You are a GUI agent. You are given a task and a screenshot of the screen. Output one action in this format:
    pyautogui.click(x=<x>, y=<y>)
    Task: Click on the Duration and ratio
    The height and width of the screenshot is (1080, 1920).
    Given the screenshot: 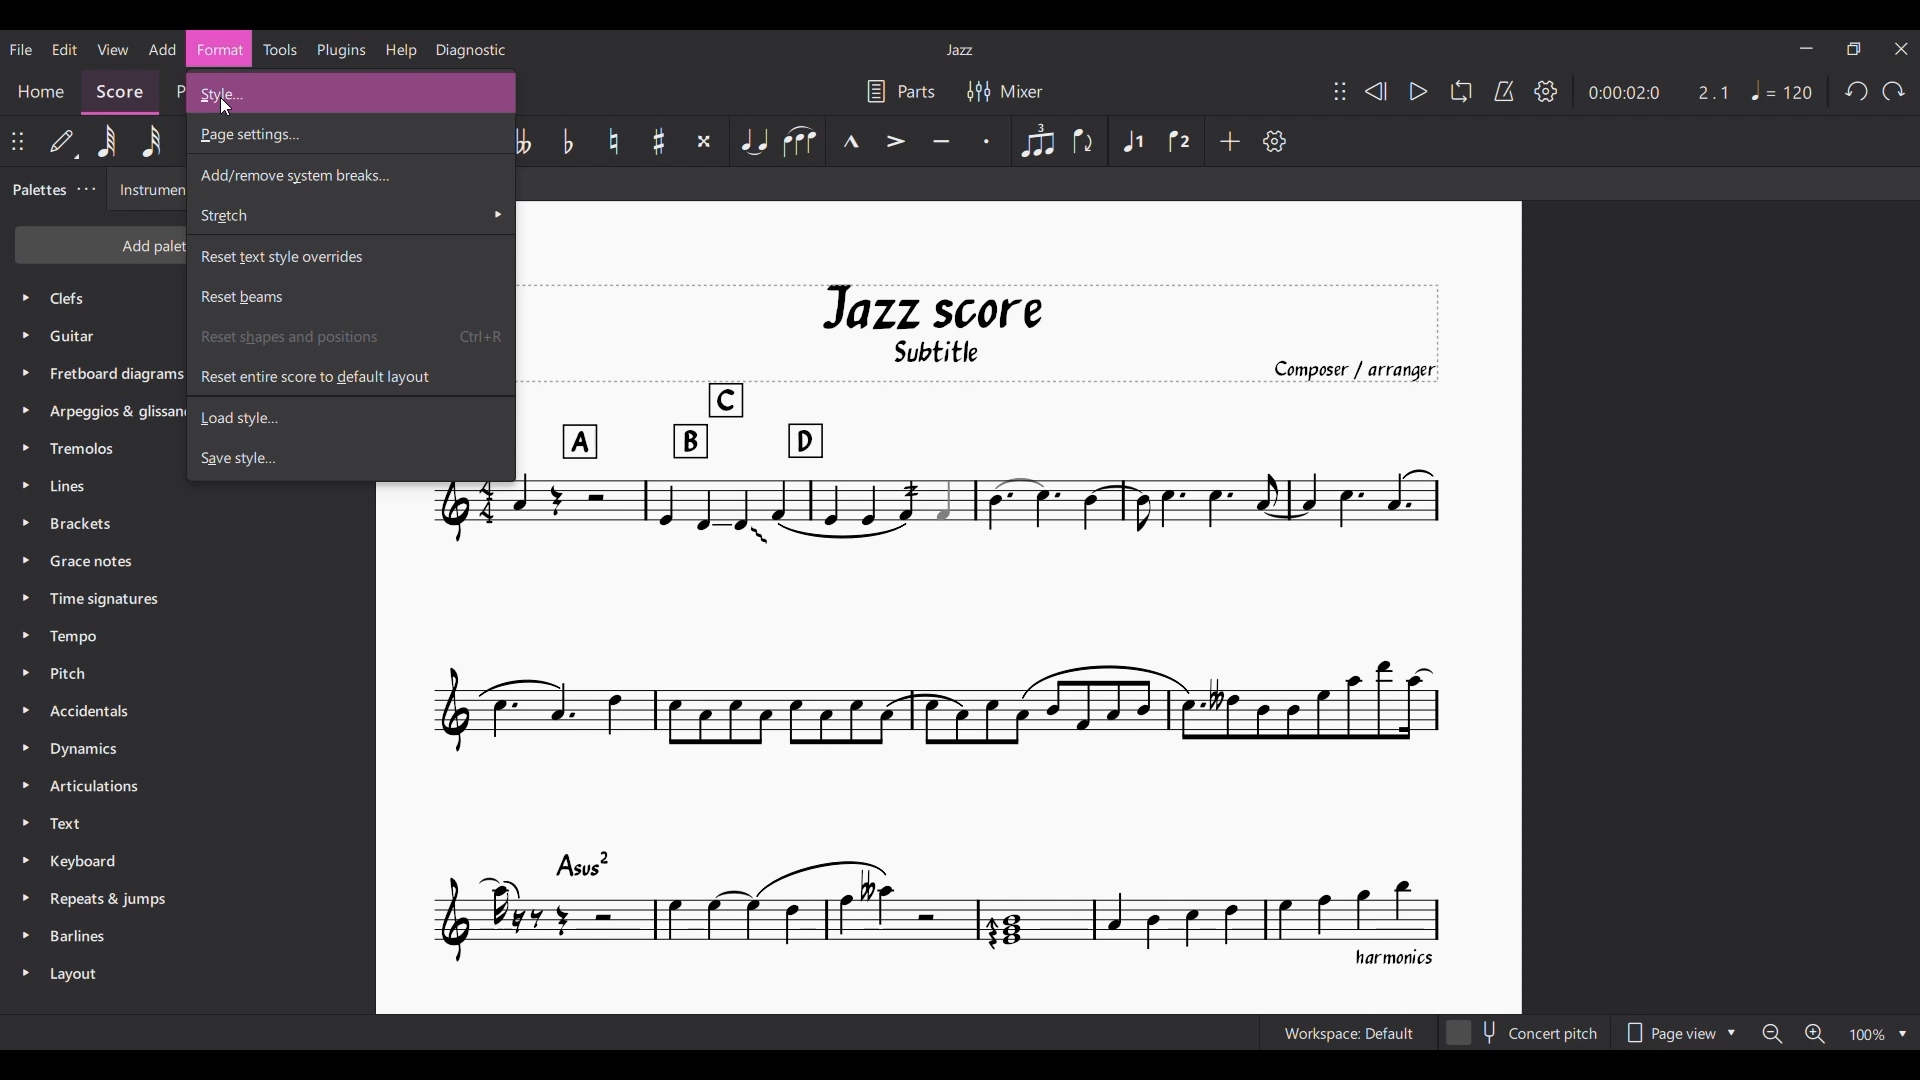 What is the action you would take?
    pyautogui.click(x=1659, y=93)
    